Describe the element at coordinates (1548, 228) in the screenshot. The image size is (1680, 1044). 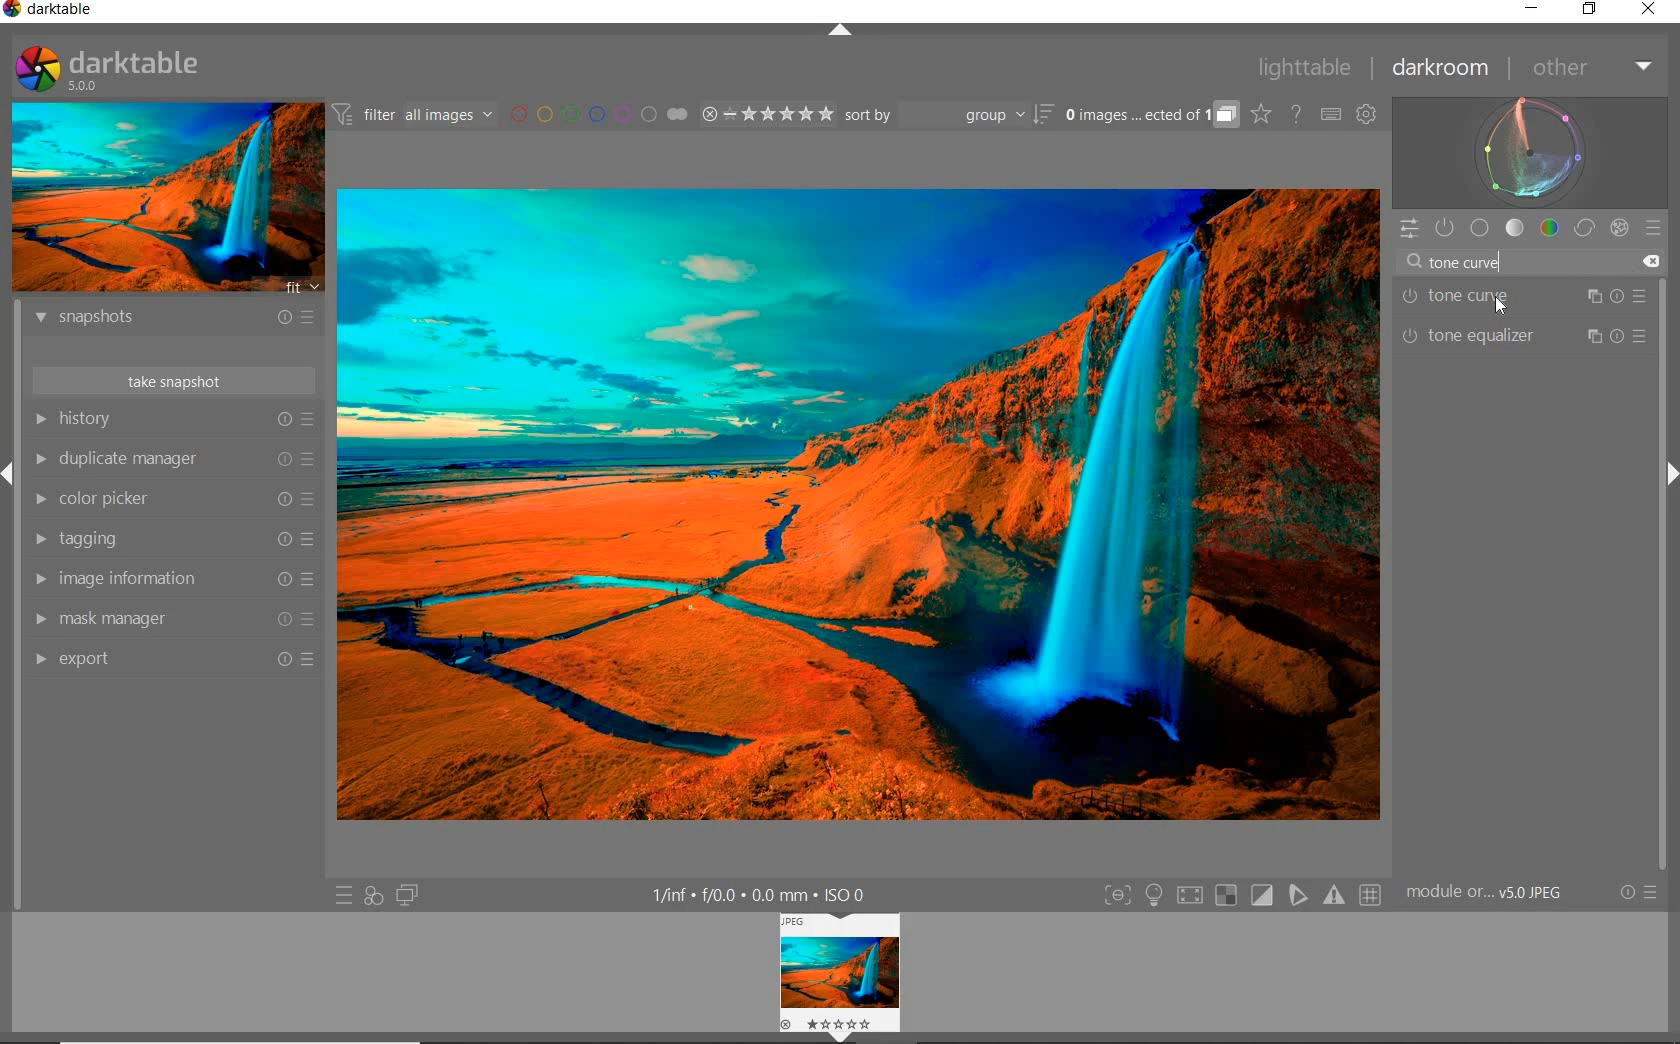
I see `color` at that location.